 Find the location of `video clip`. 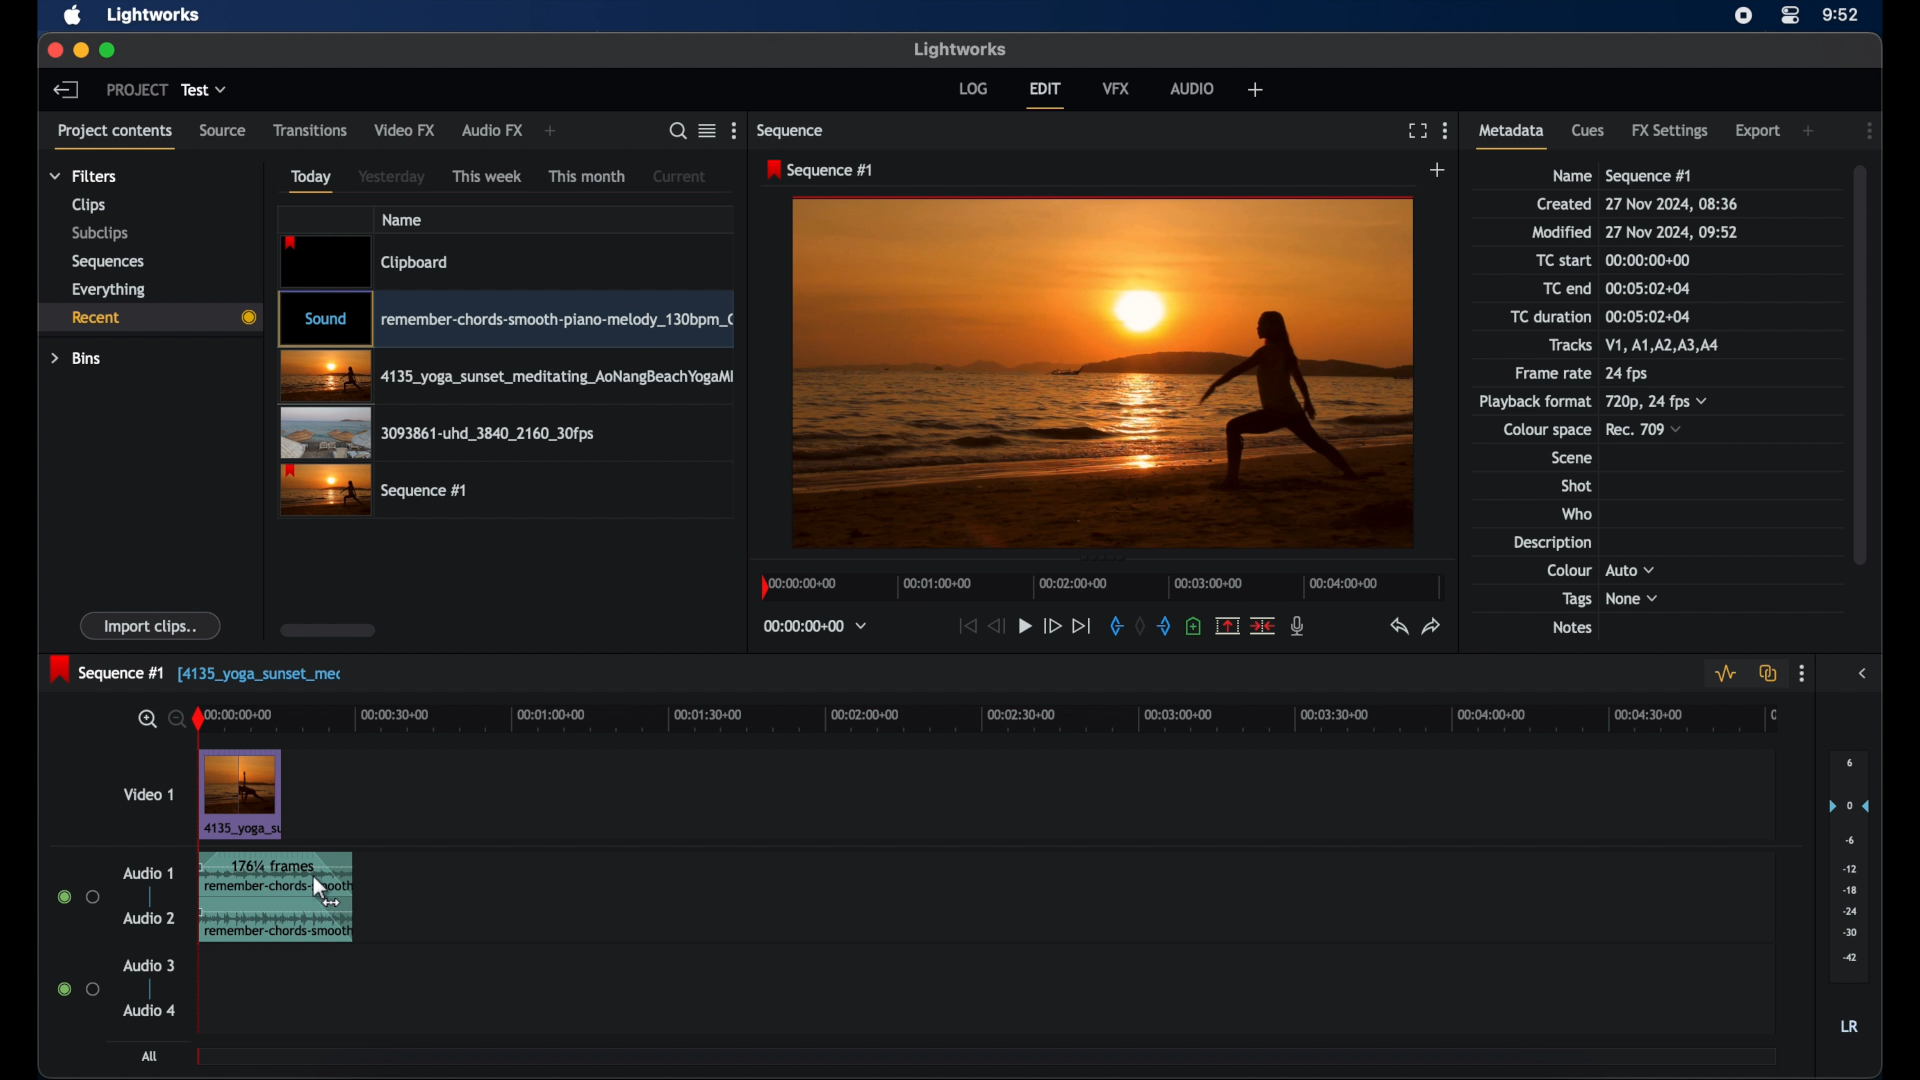

video clip is located at coordinates (439, 433).